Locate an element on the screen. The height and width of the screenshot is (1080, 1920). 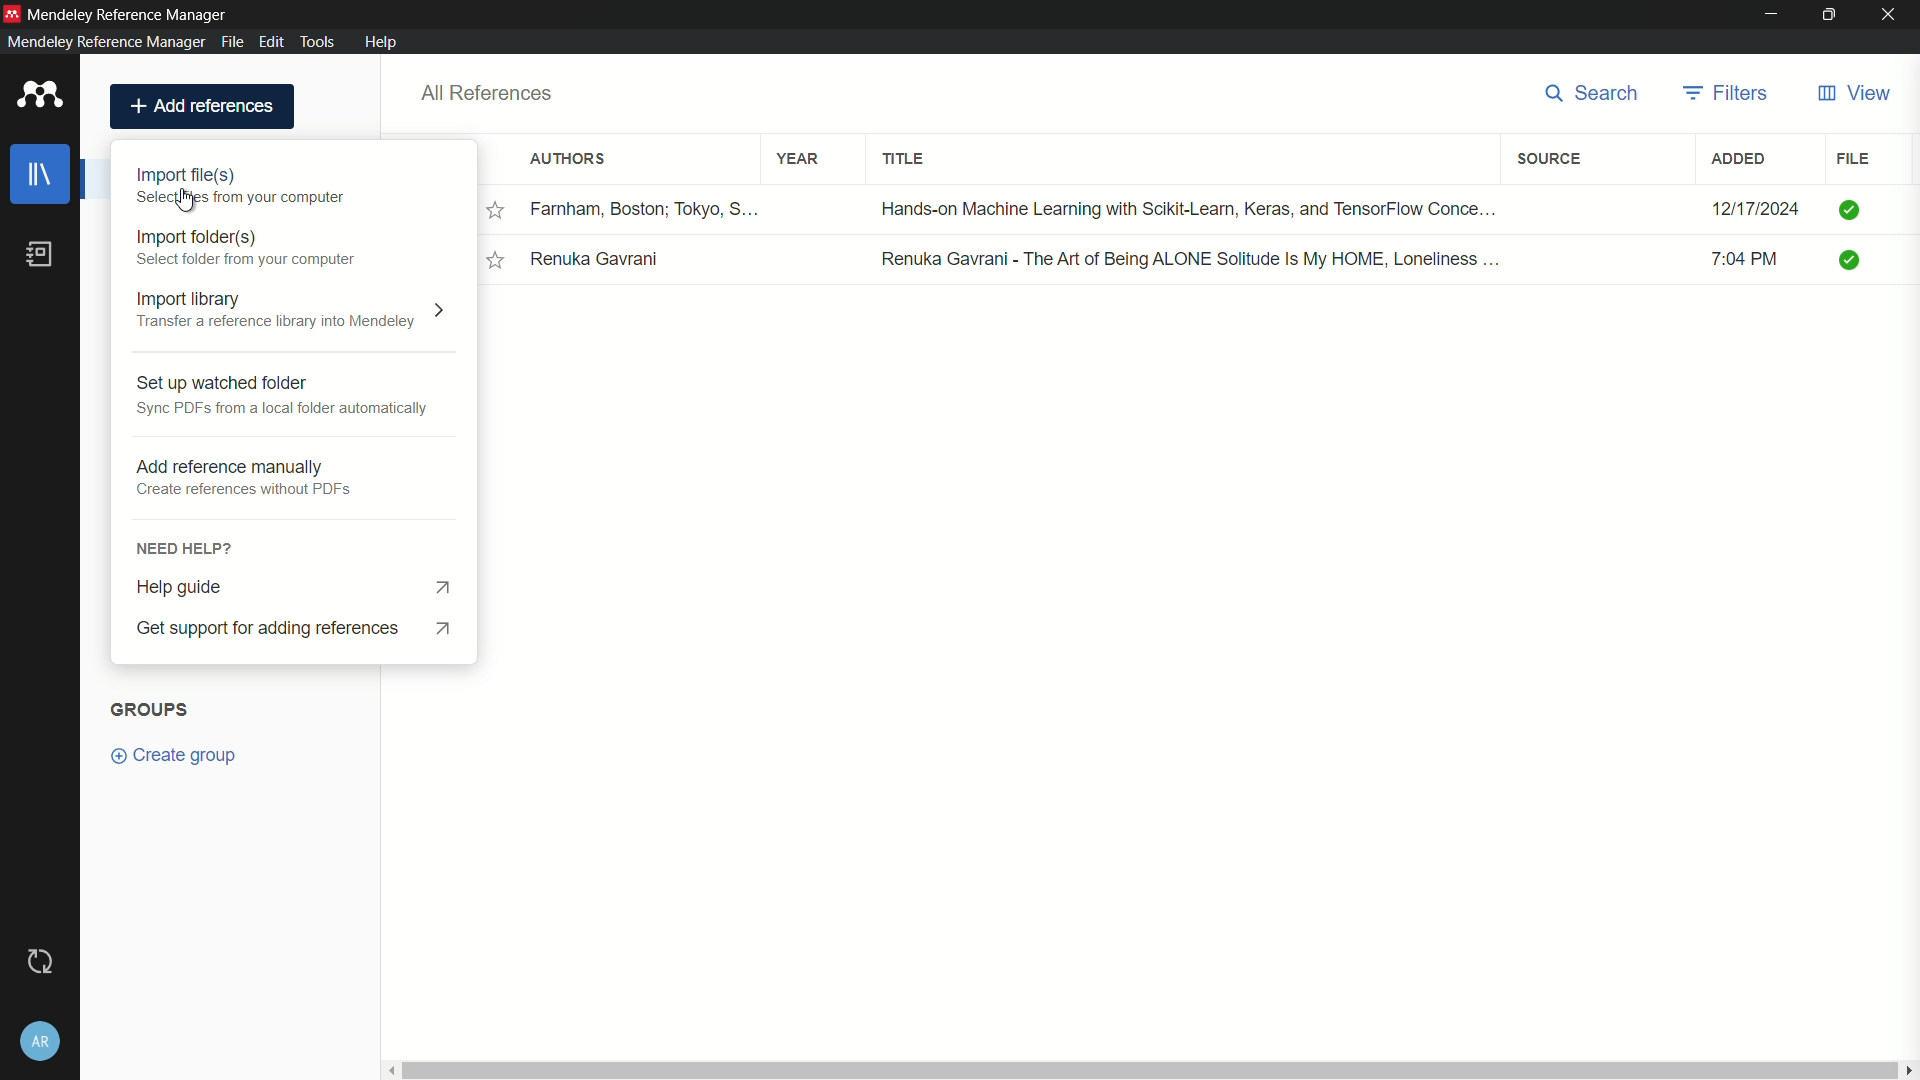
file is located at coordinates (233, 41).